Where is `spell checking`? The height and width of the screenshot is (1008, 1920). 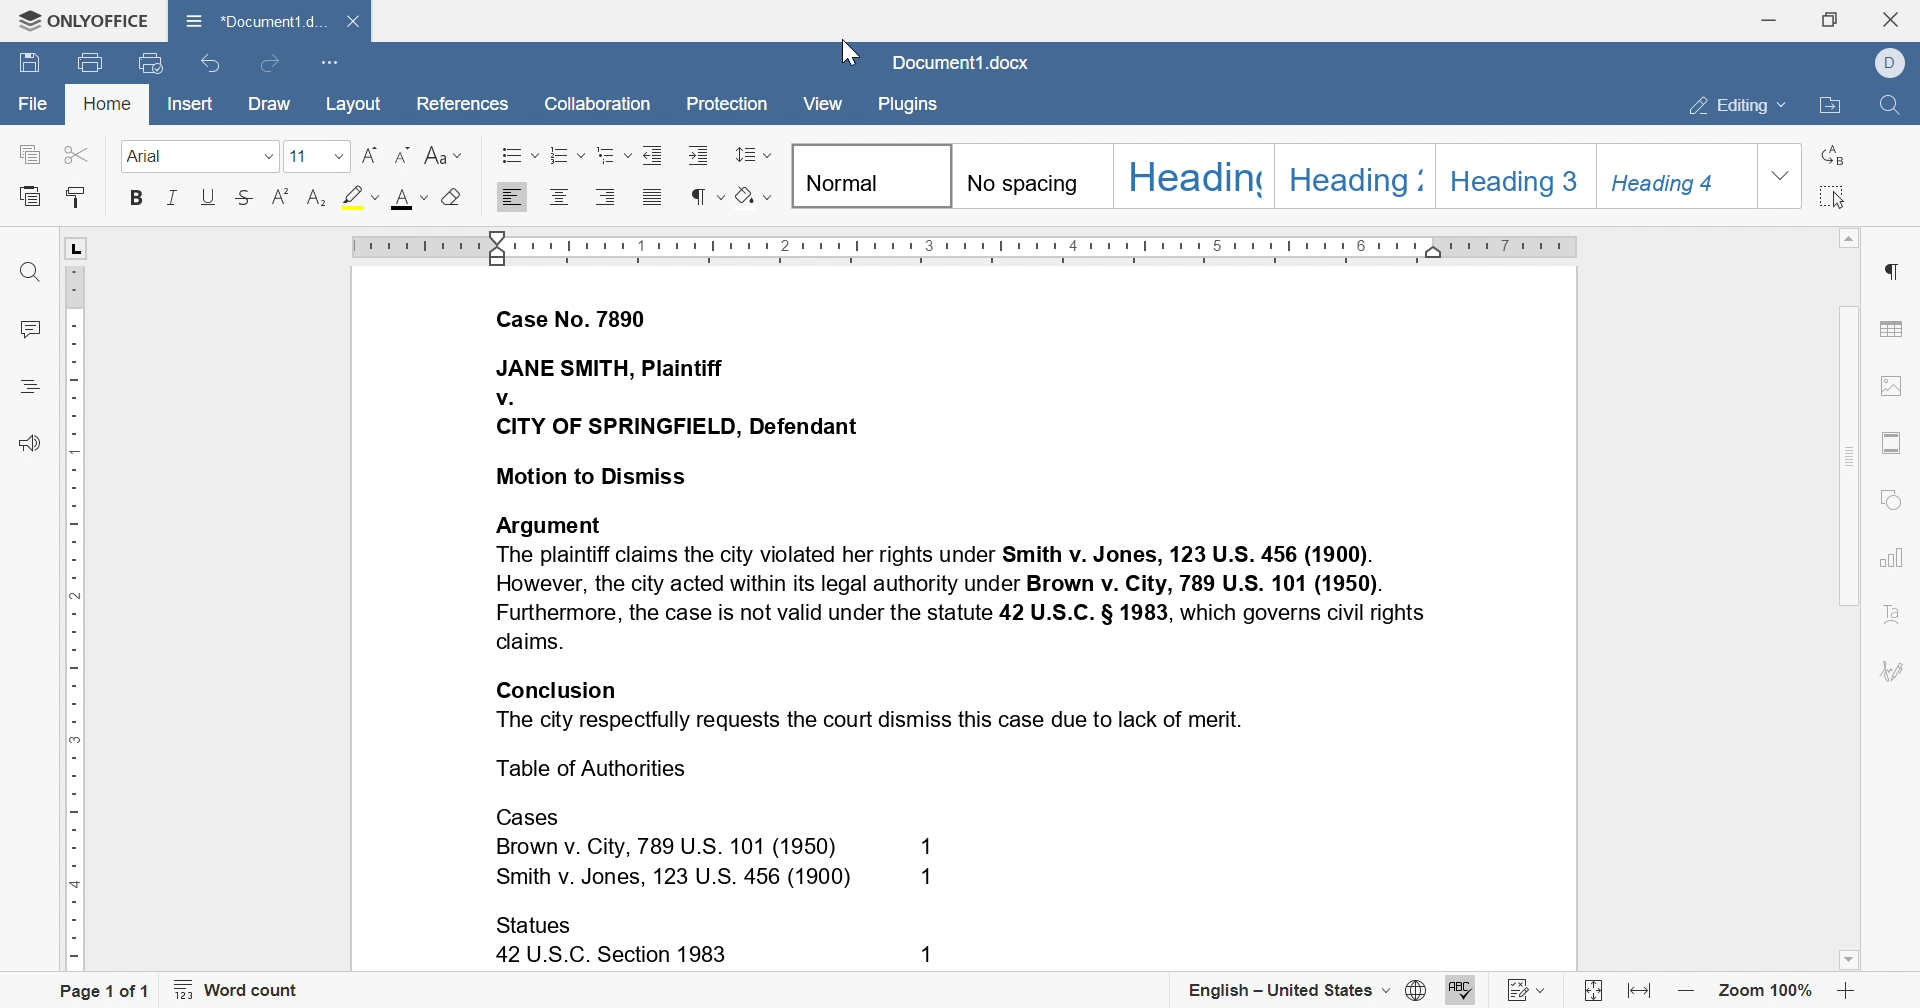 spell checking is located at coordinates (1462, 991).